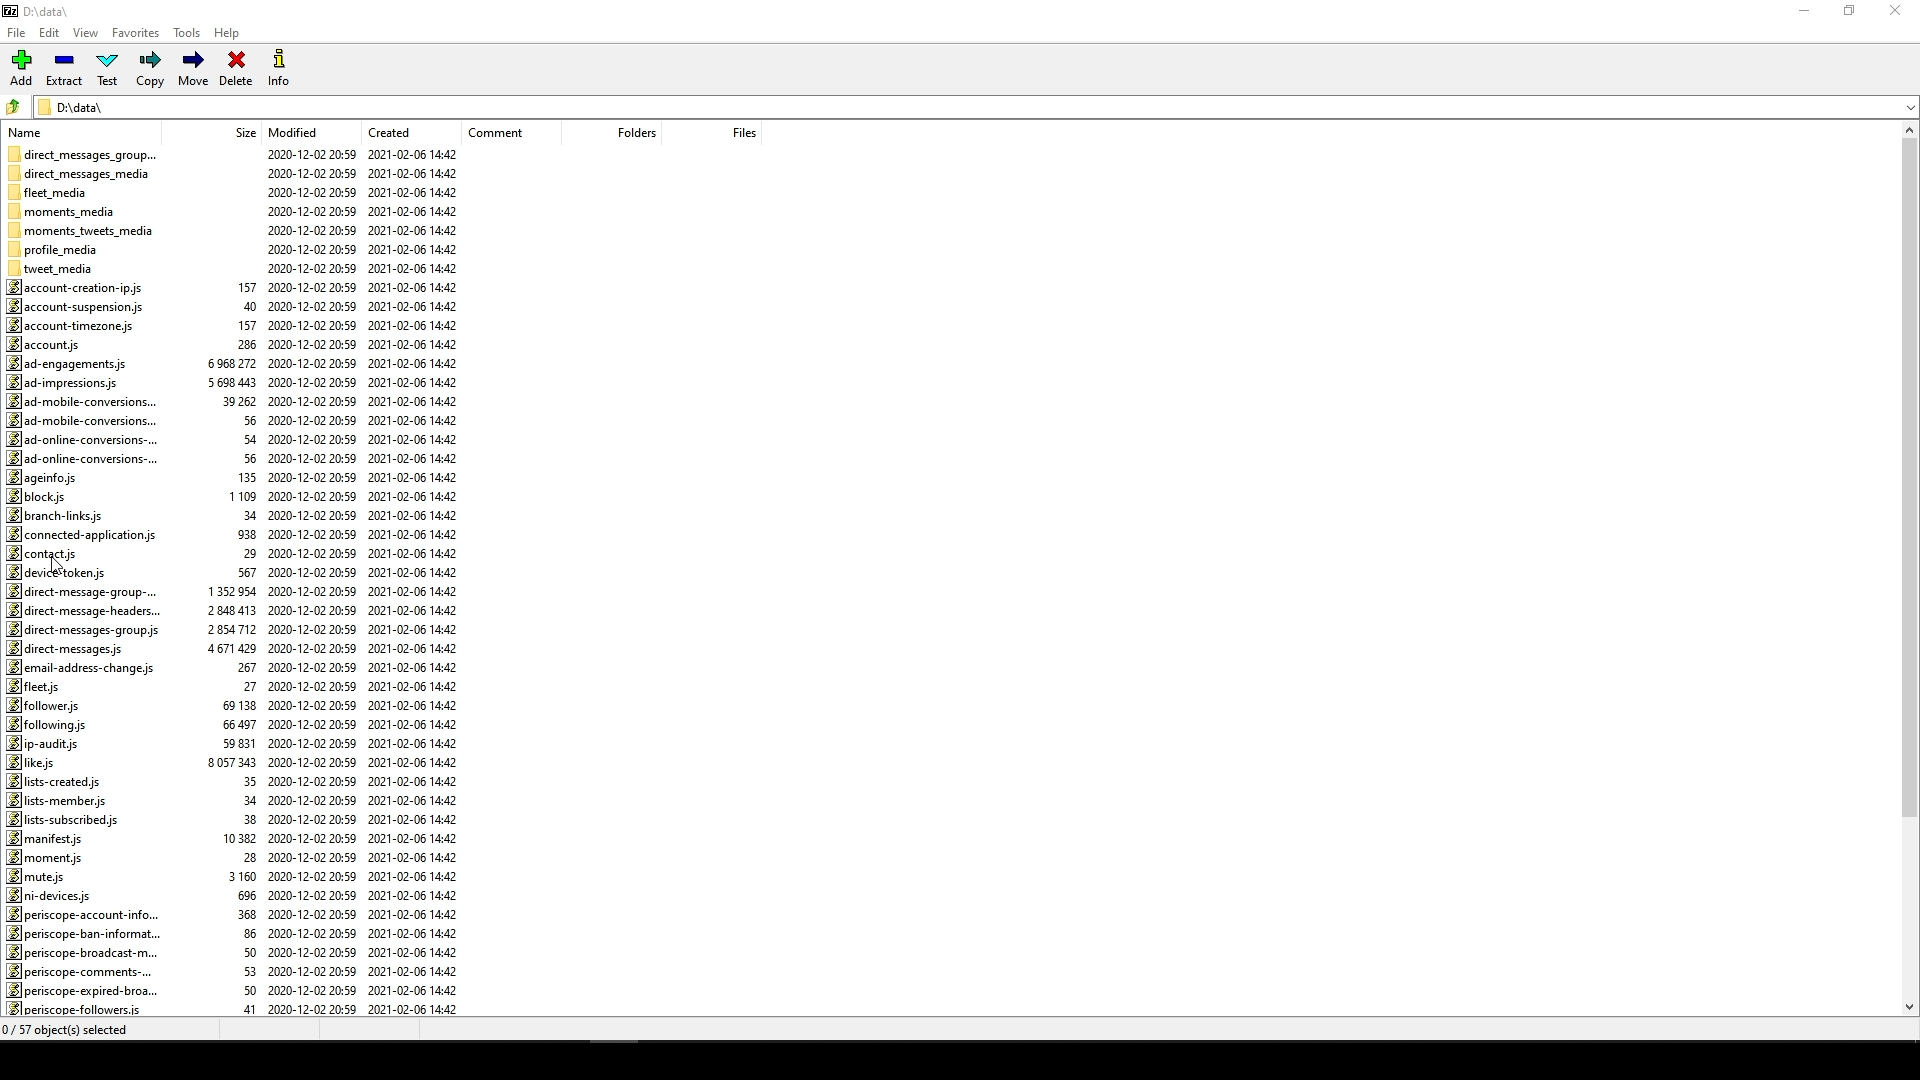 The width and height of the screenshot is (1920, 1080). What do you see at coordinates (65, 363) in the screenshot?
I see `ad-engagements.js` at bounding box center [65, 363].